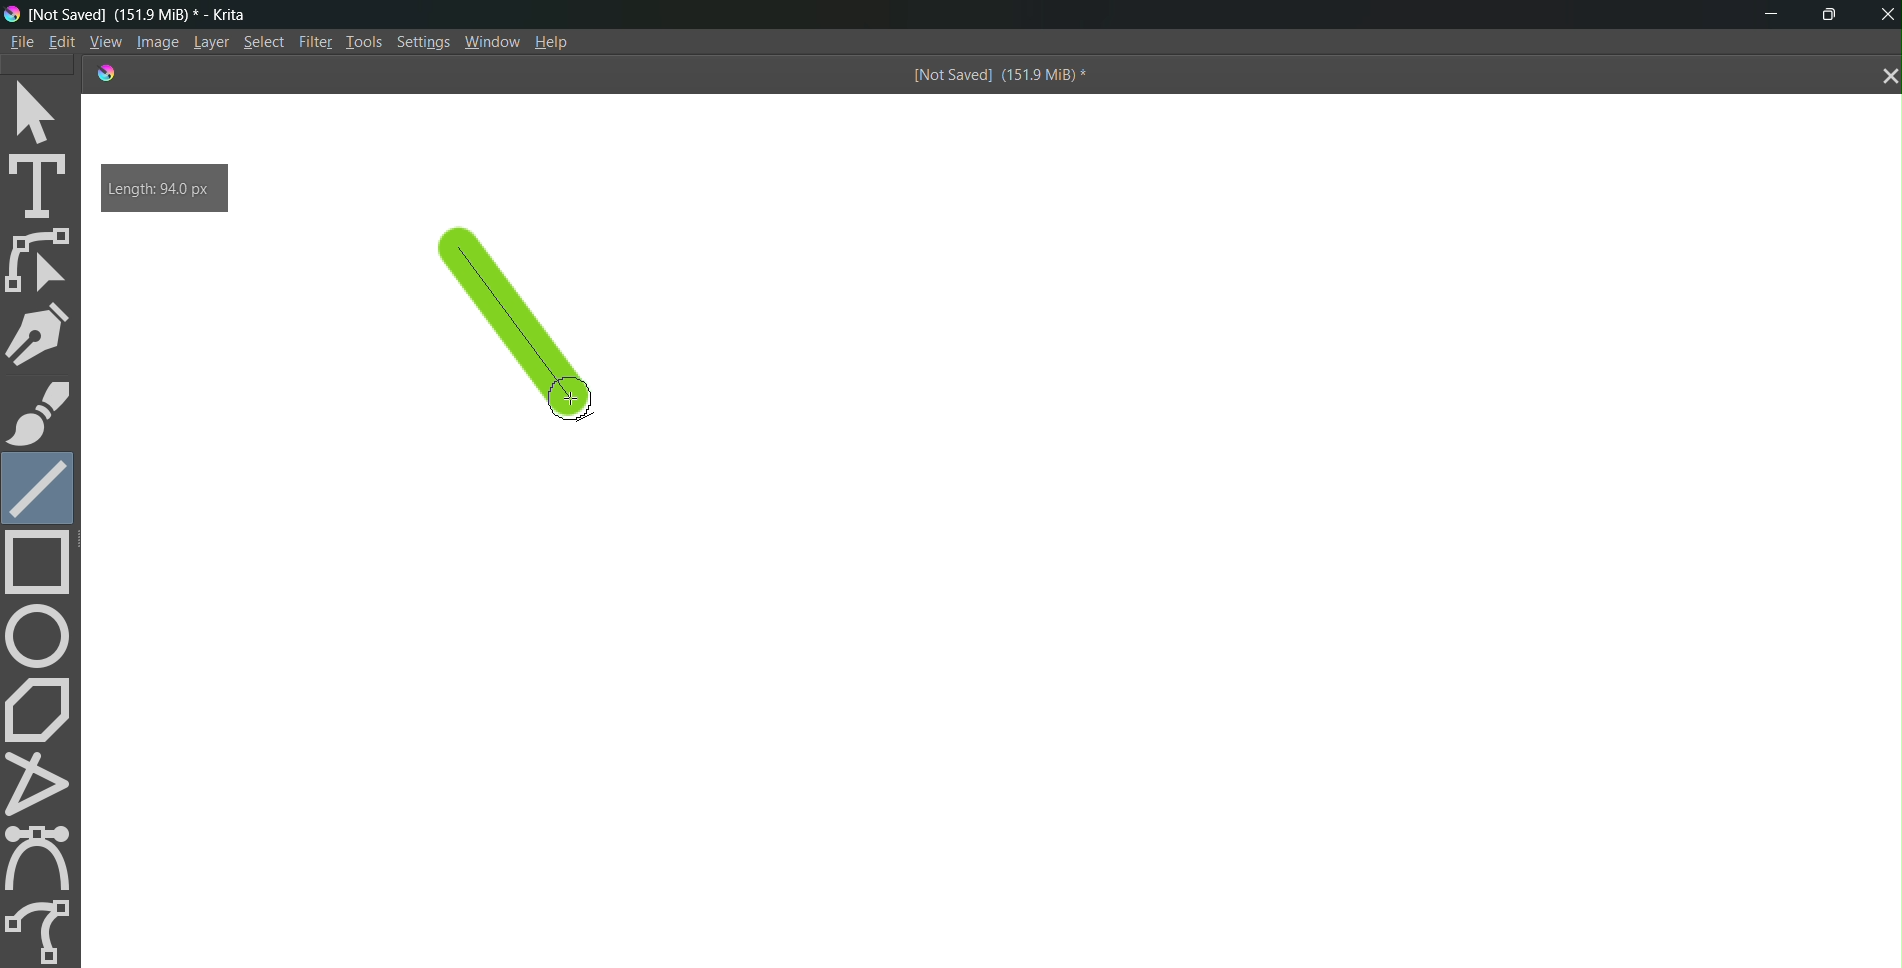 The image size is (1902, 968). I want to click on Window, so click(492, 42).